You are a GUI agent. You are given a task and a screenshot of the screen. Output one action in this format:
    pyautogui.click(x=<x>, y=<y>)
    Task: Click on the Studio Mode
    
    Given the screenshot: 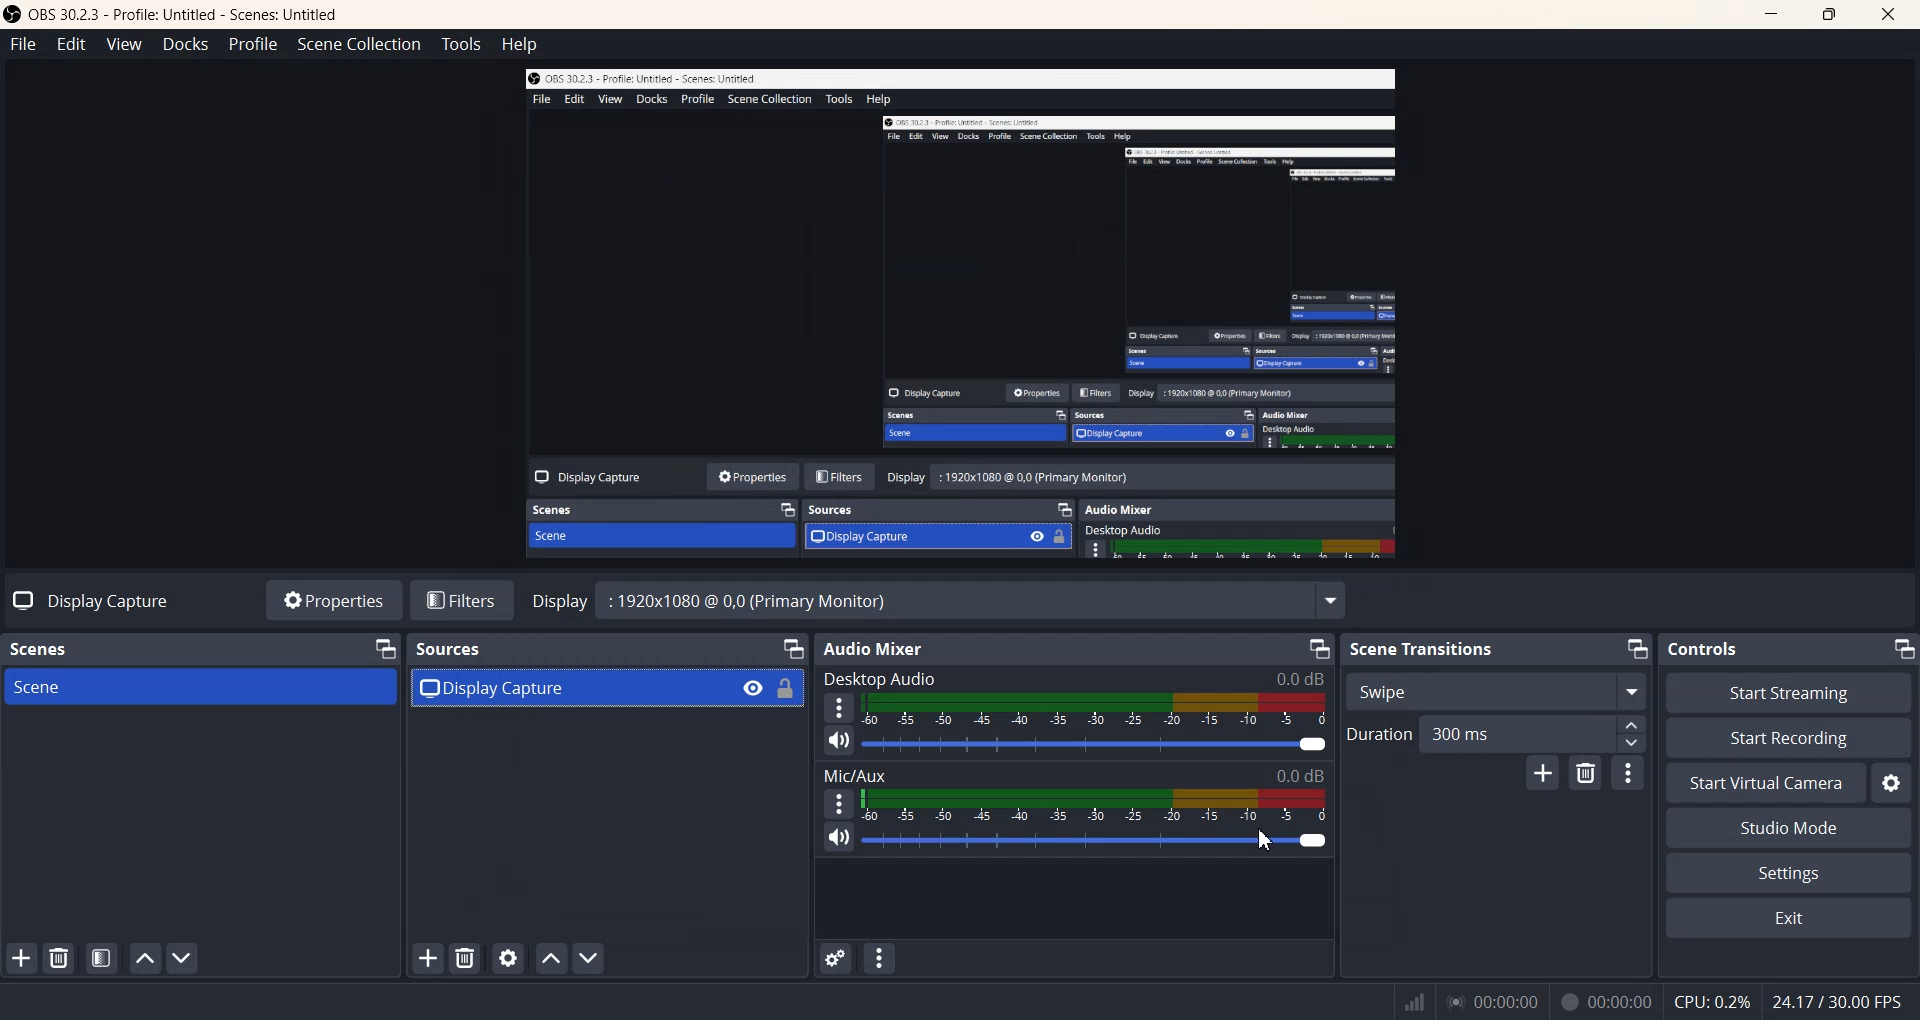 What is the action you would take?
    pyautogui.click(x=1787, y=830)
    